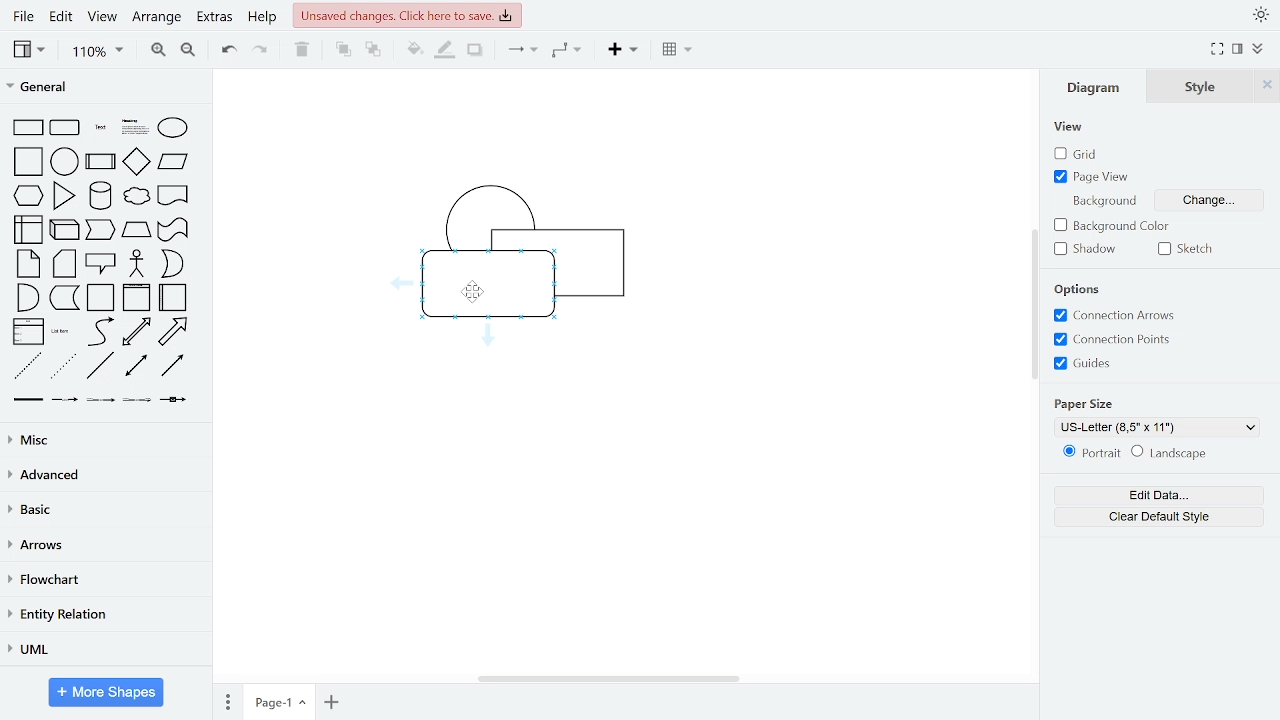 This screenshot has height=720, width=1280. What do you see at coordinates (174, 197) in the screenshot?
I see `document` at bounding box center [174, 197].